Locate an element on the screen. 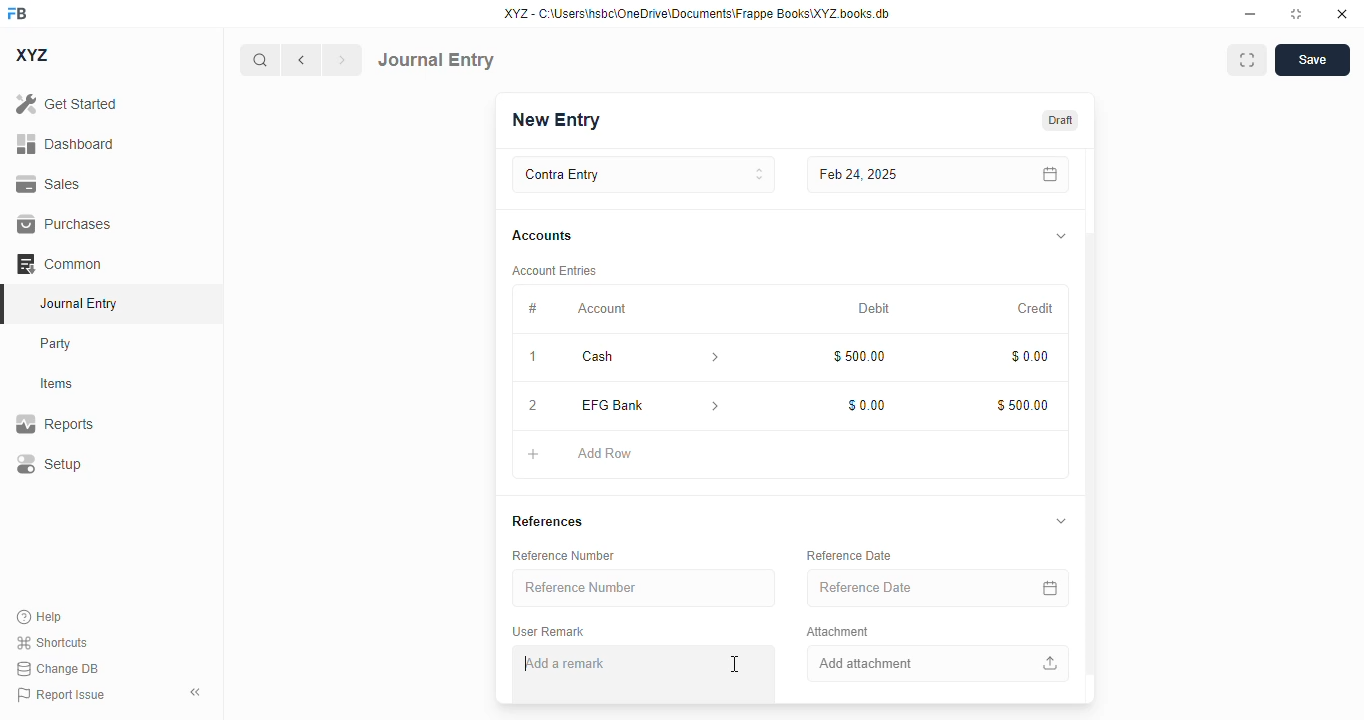  # is located at coordinates (532, 310).